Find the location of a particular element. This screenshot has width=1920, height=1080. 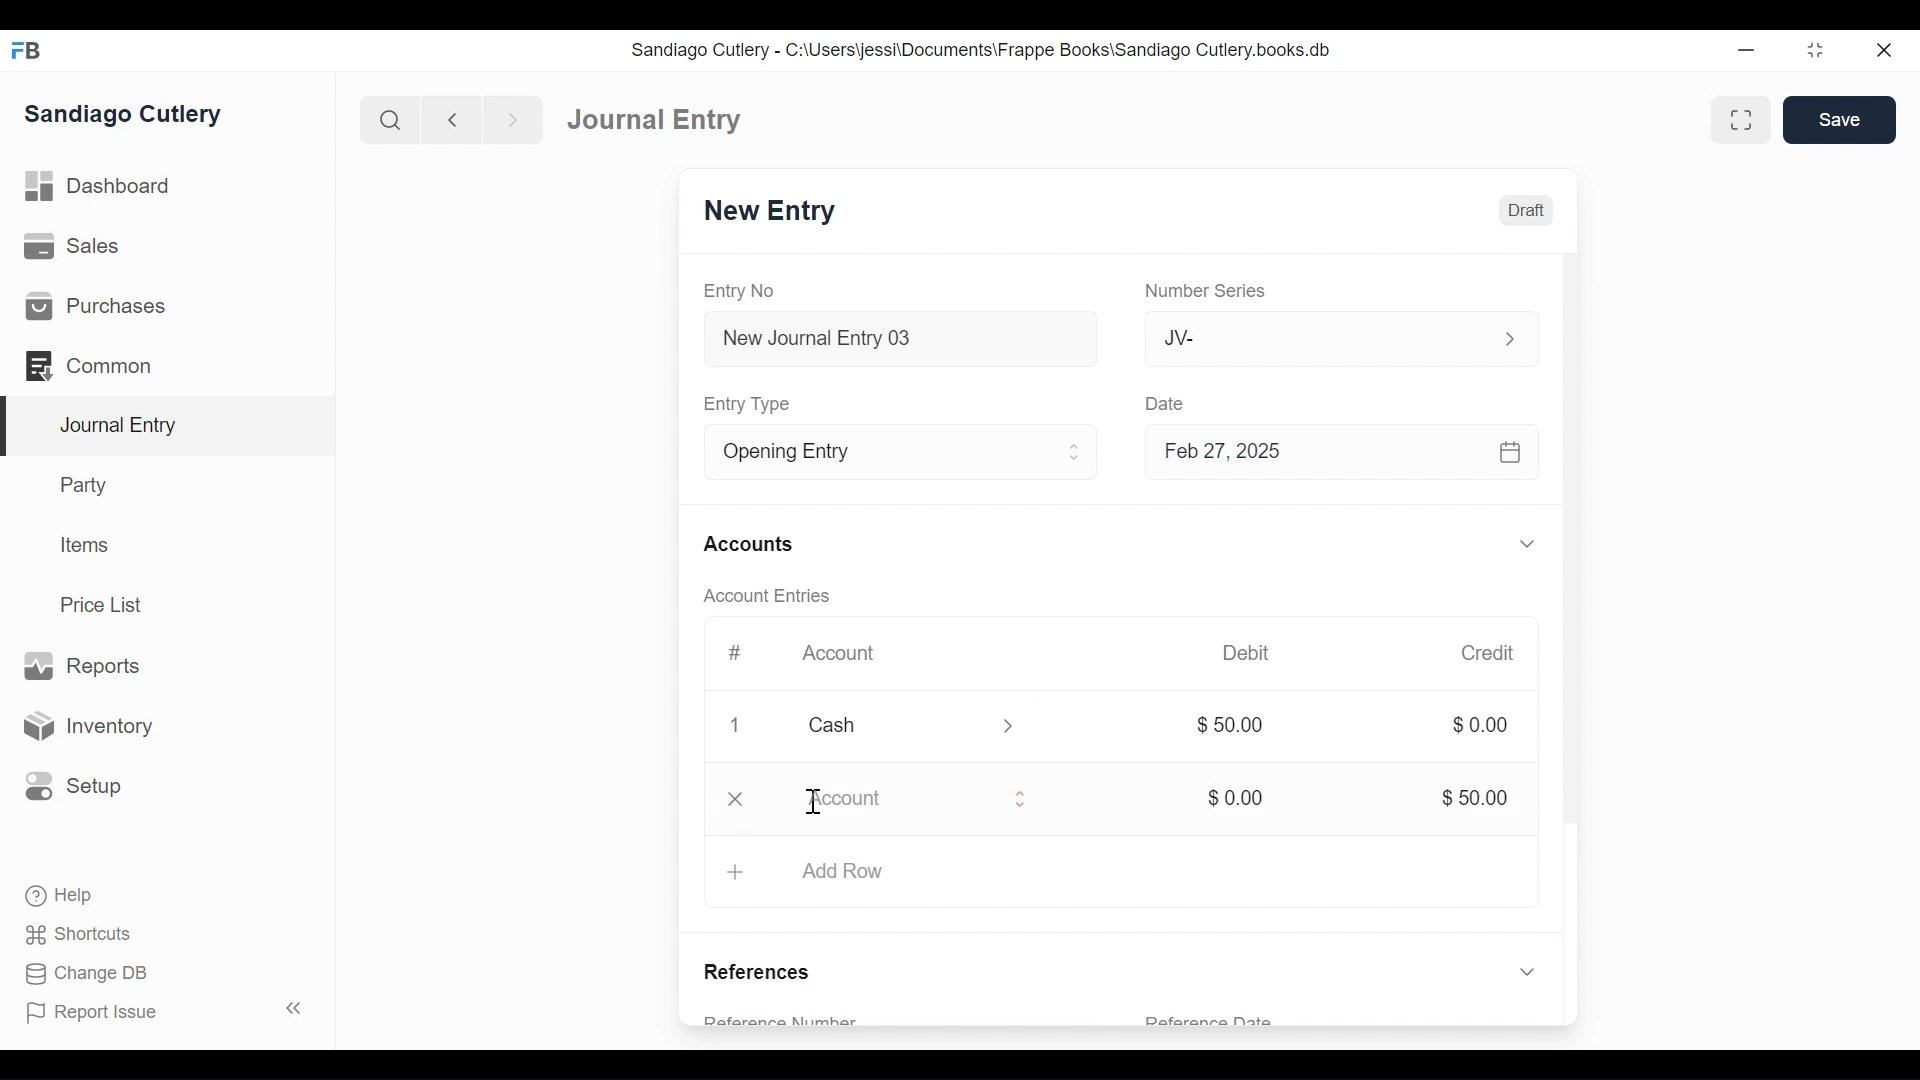

Account is located at coordinates (843, 654).